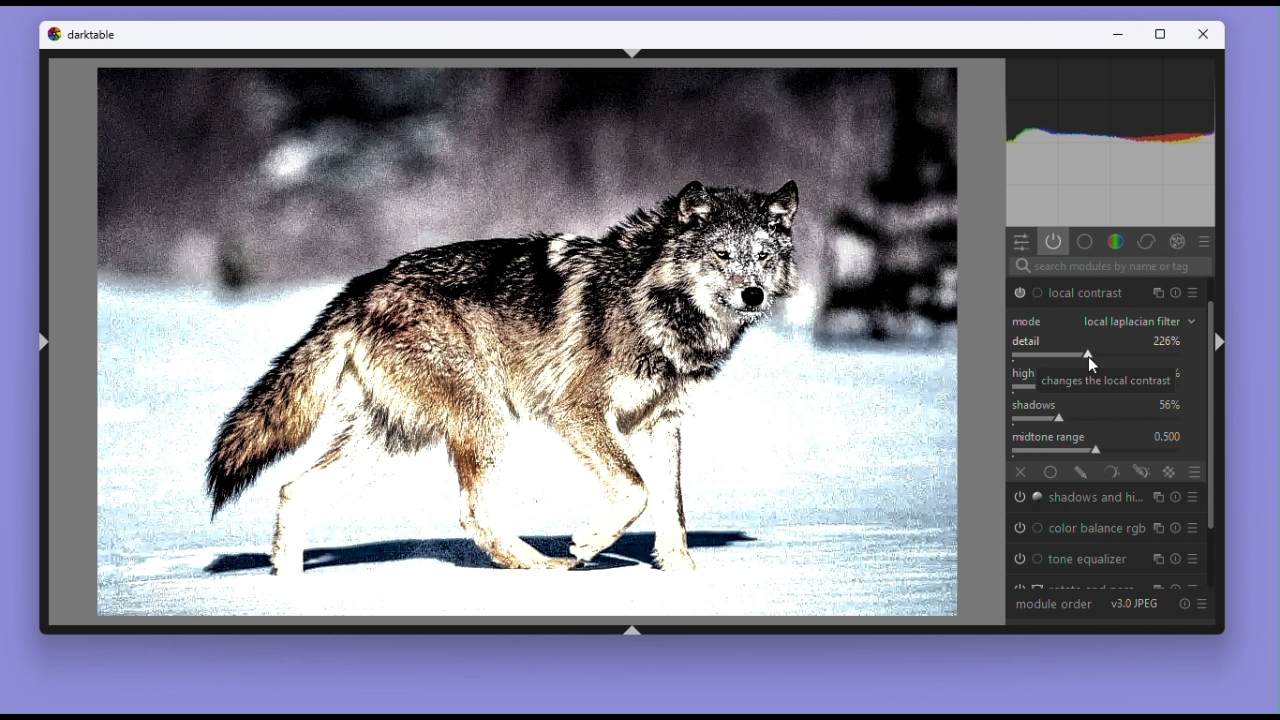 The width and height of the screenshot is (1280, 720). What do you see at coordinates (95, 37) in the screenshot?
I see `darktable` at bounding box center [95, 37].